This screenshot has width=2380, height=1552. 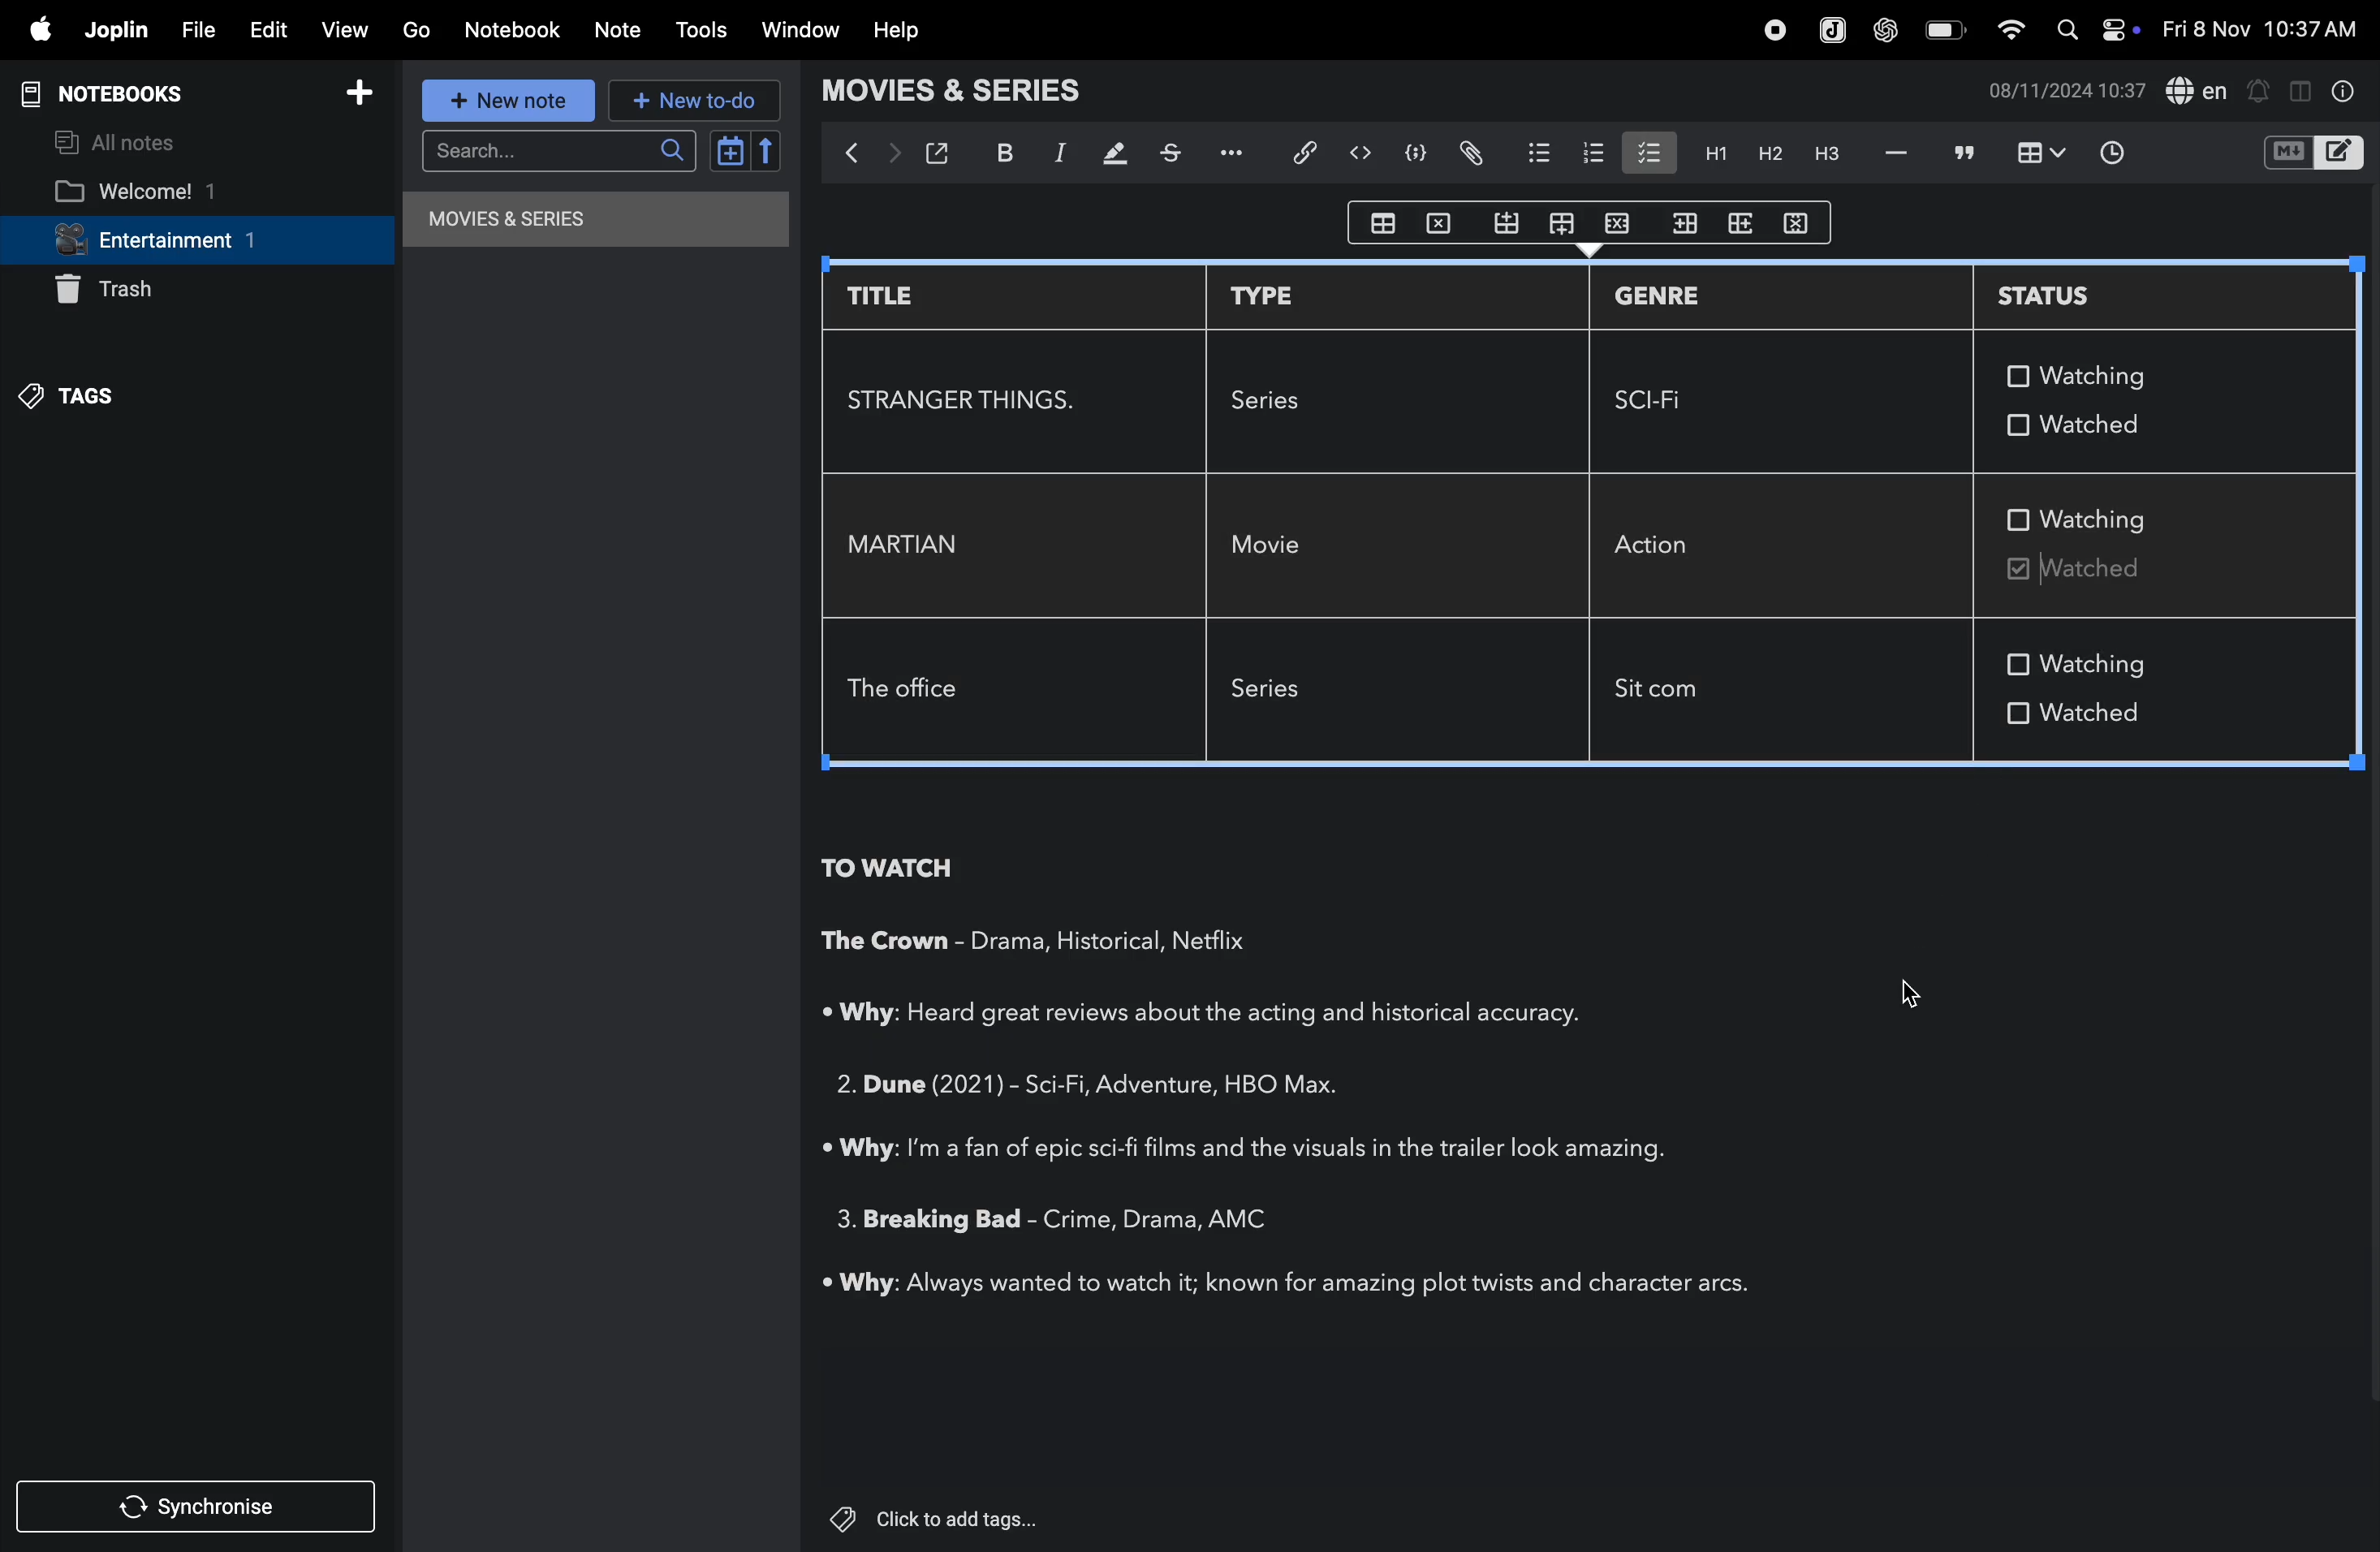 What do you see at coordinates (942, 153) in the screenshot?
I see `open window` at bounding box center [942, 153].